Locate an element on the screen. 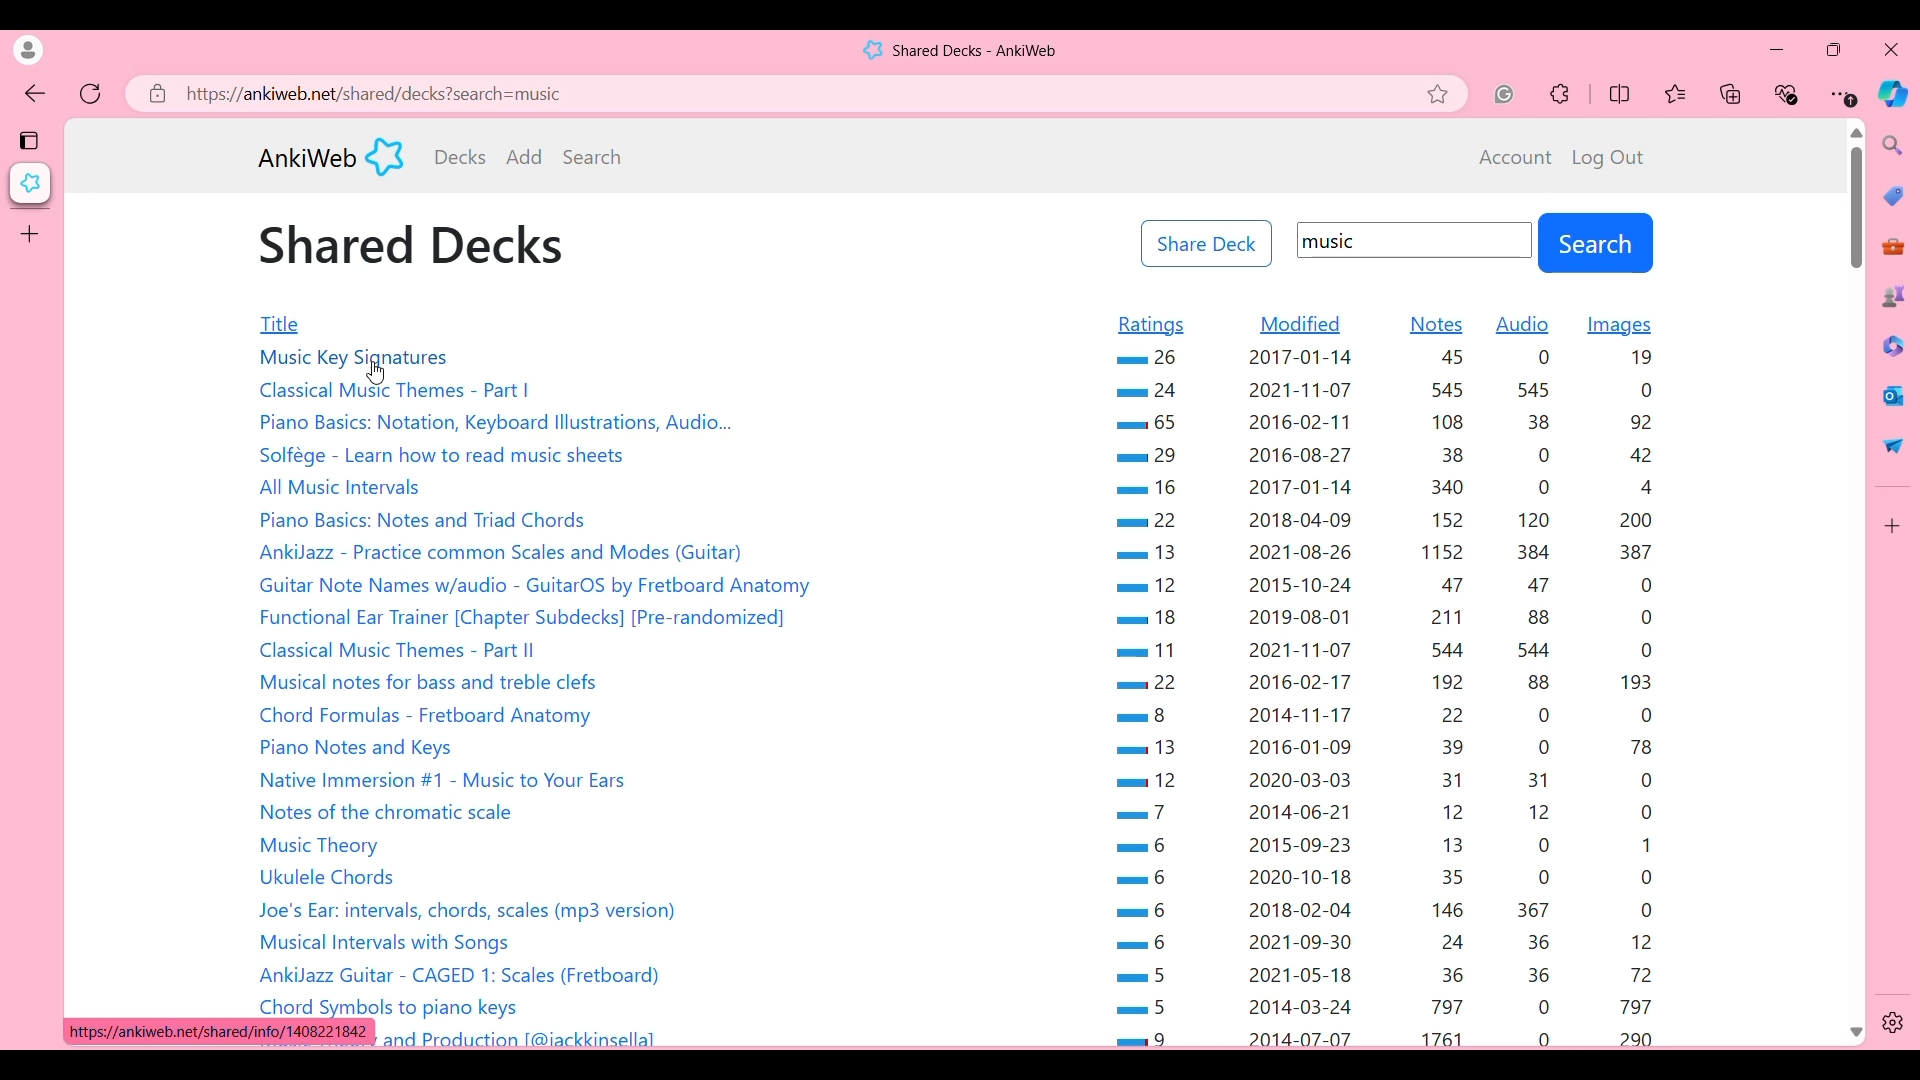 Image resolution: width=1920 pixels, height=1080 pixels. Audio is located at coordinates (1523, 325).